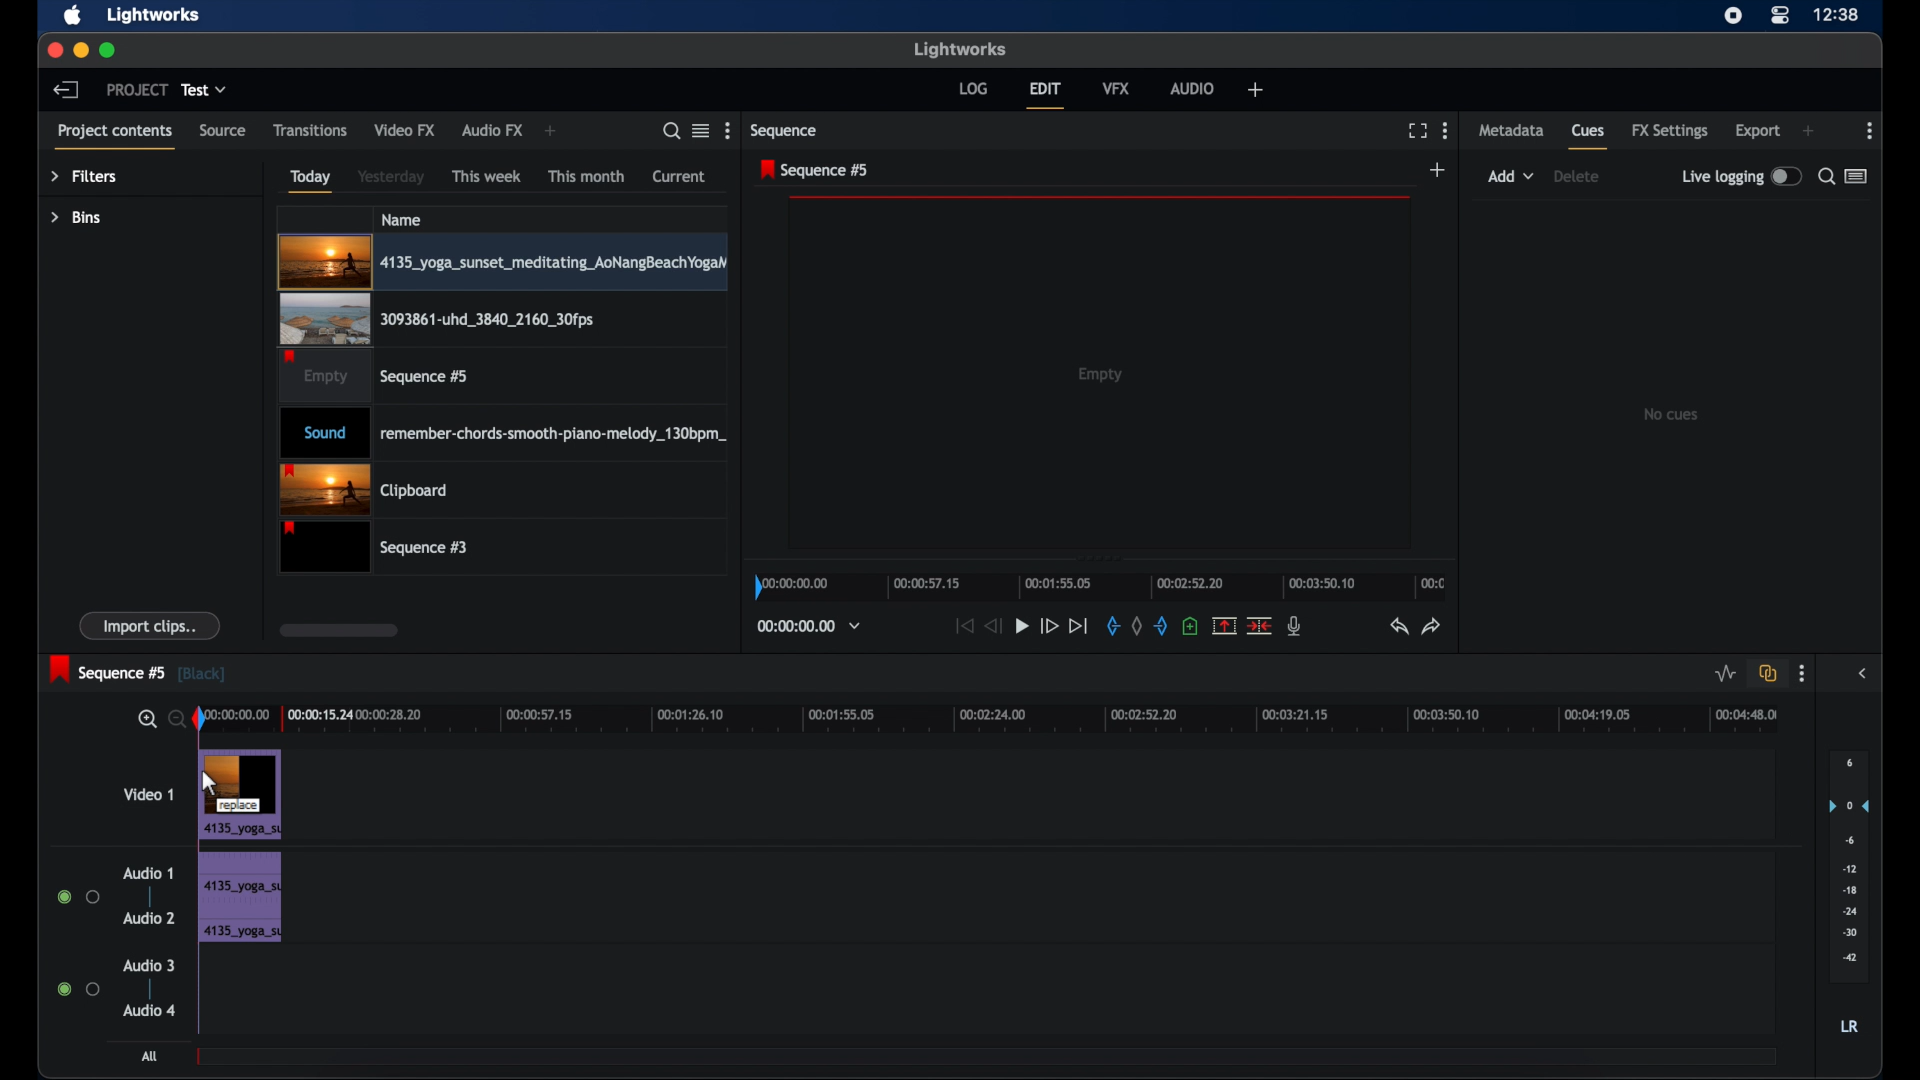 The width and height of the screenshot is (1920, 1080). What do you see at coordinates (436, 320) in the screenshot?
I see `video clip` at bounding box center [436, 320].